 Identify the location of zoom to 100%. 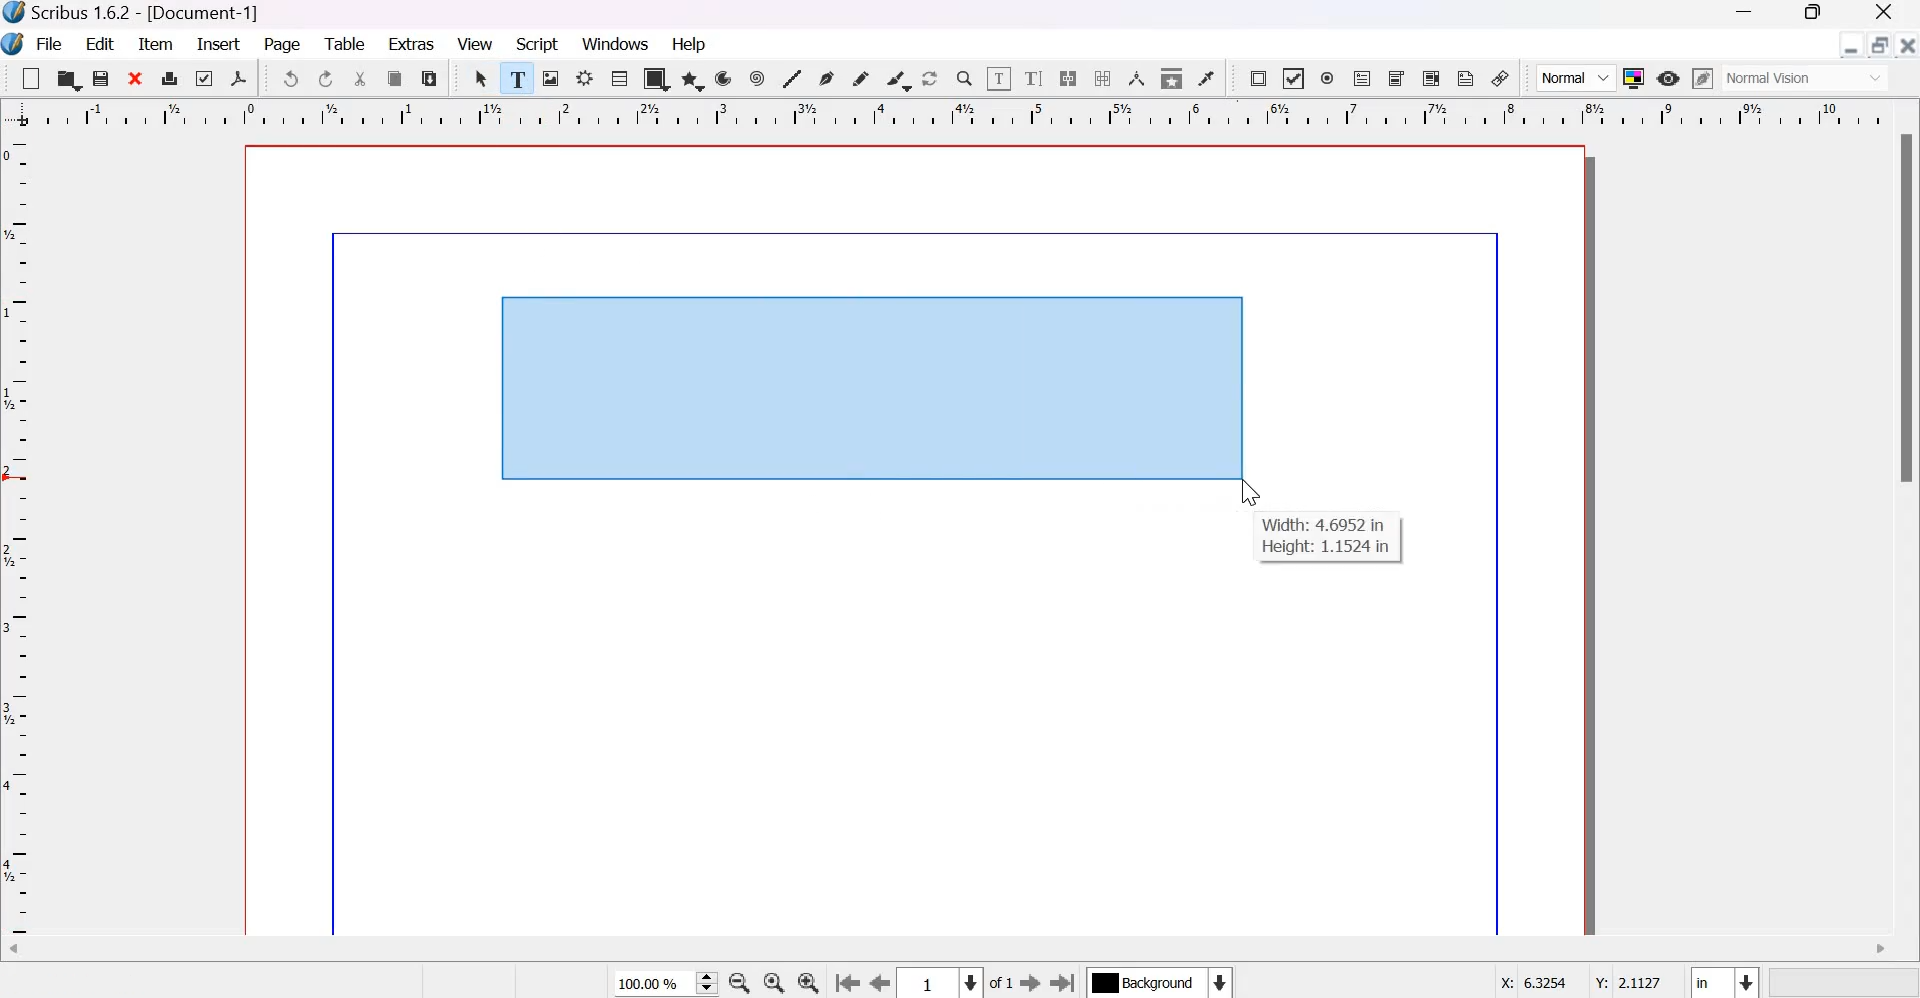
(776, 983).